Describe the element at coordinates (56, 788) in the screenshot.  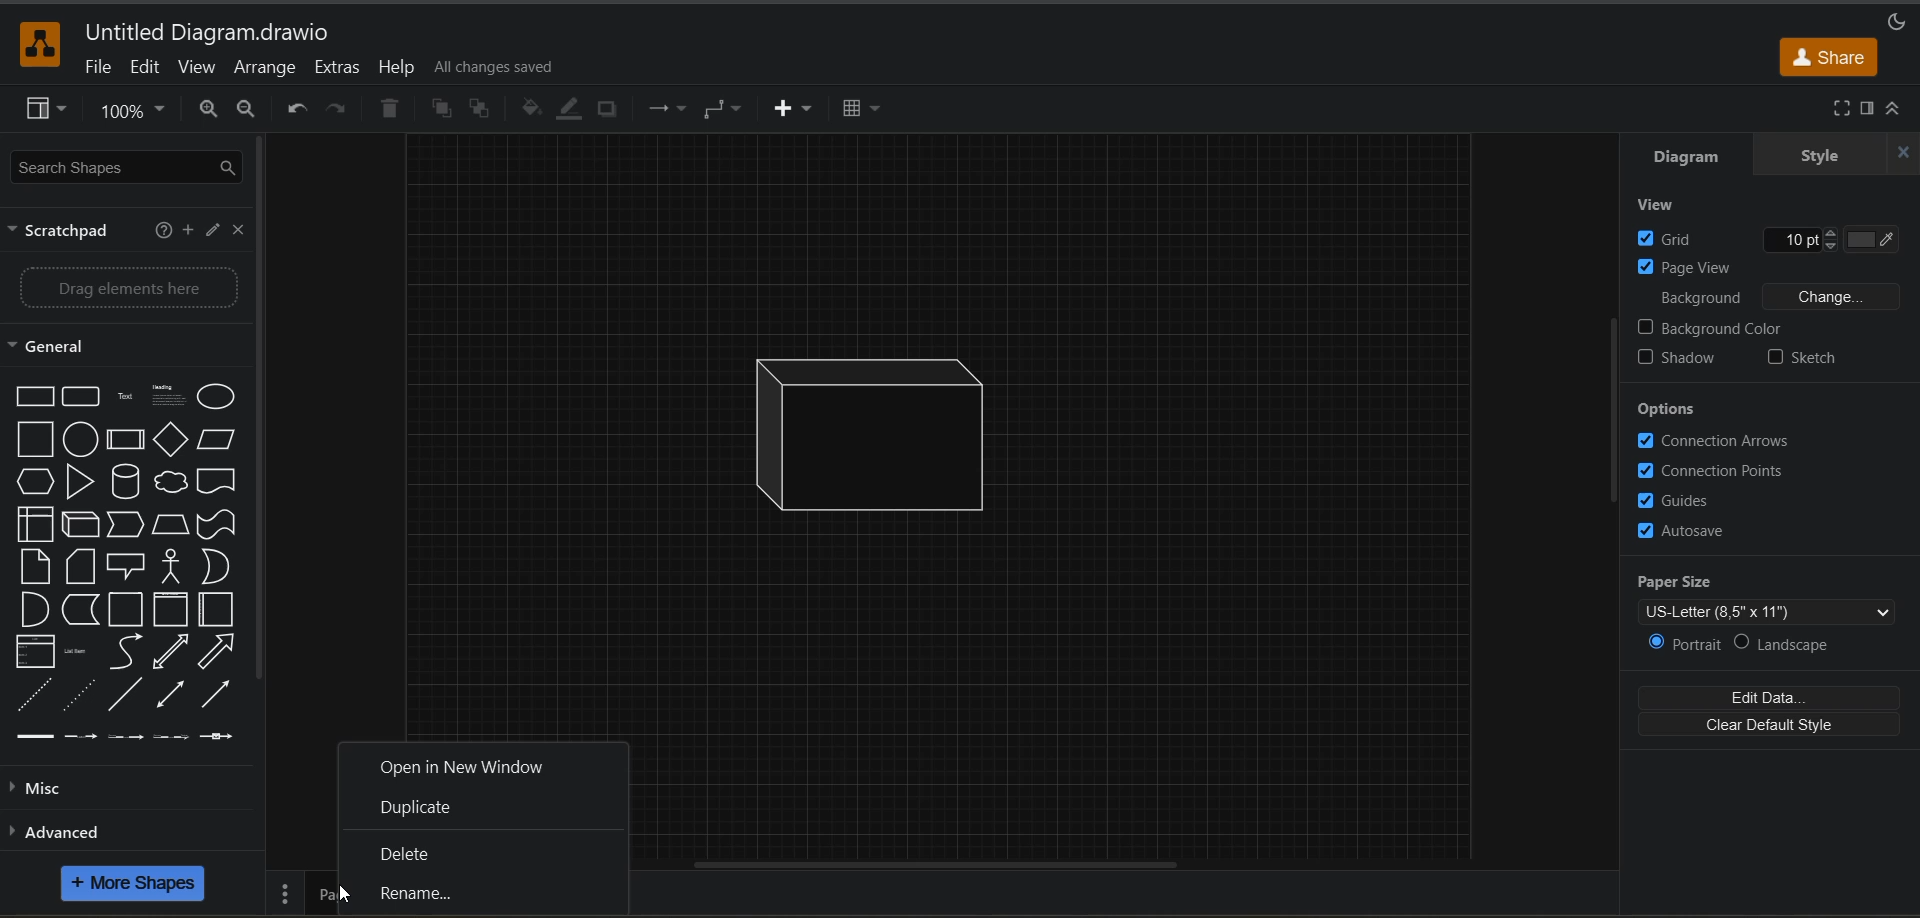
I see `misc` at that location.